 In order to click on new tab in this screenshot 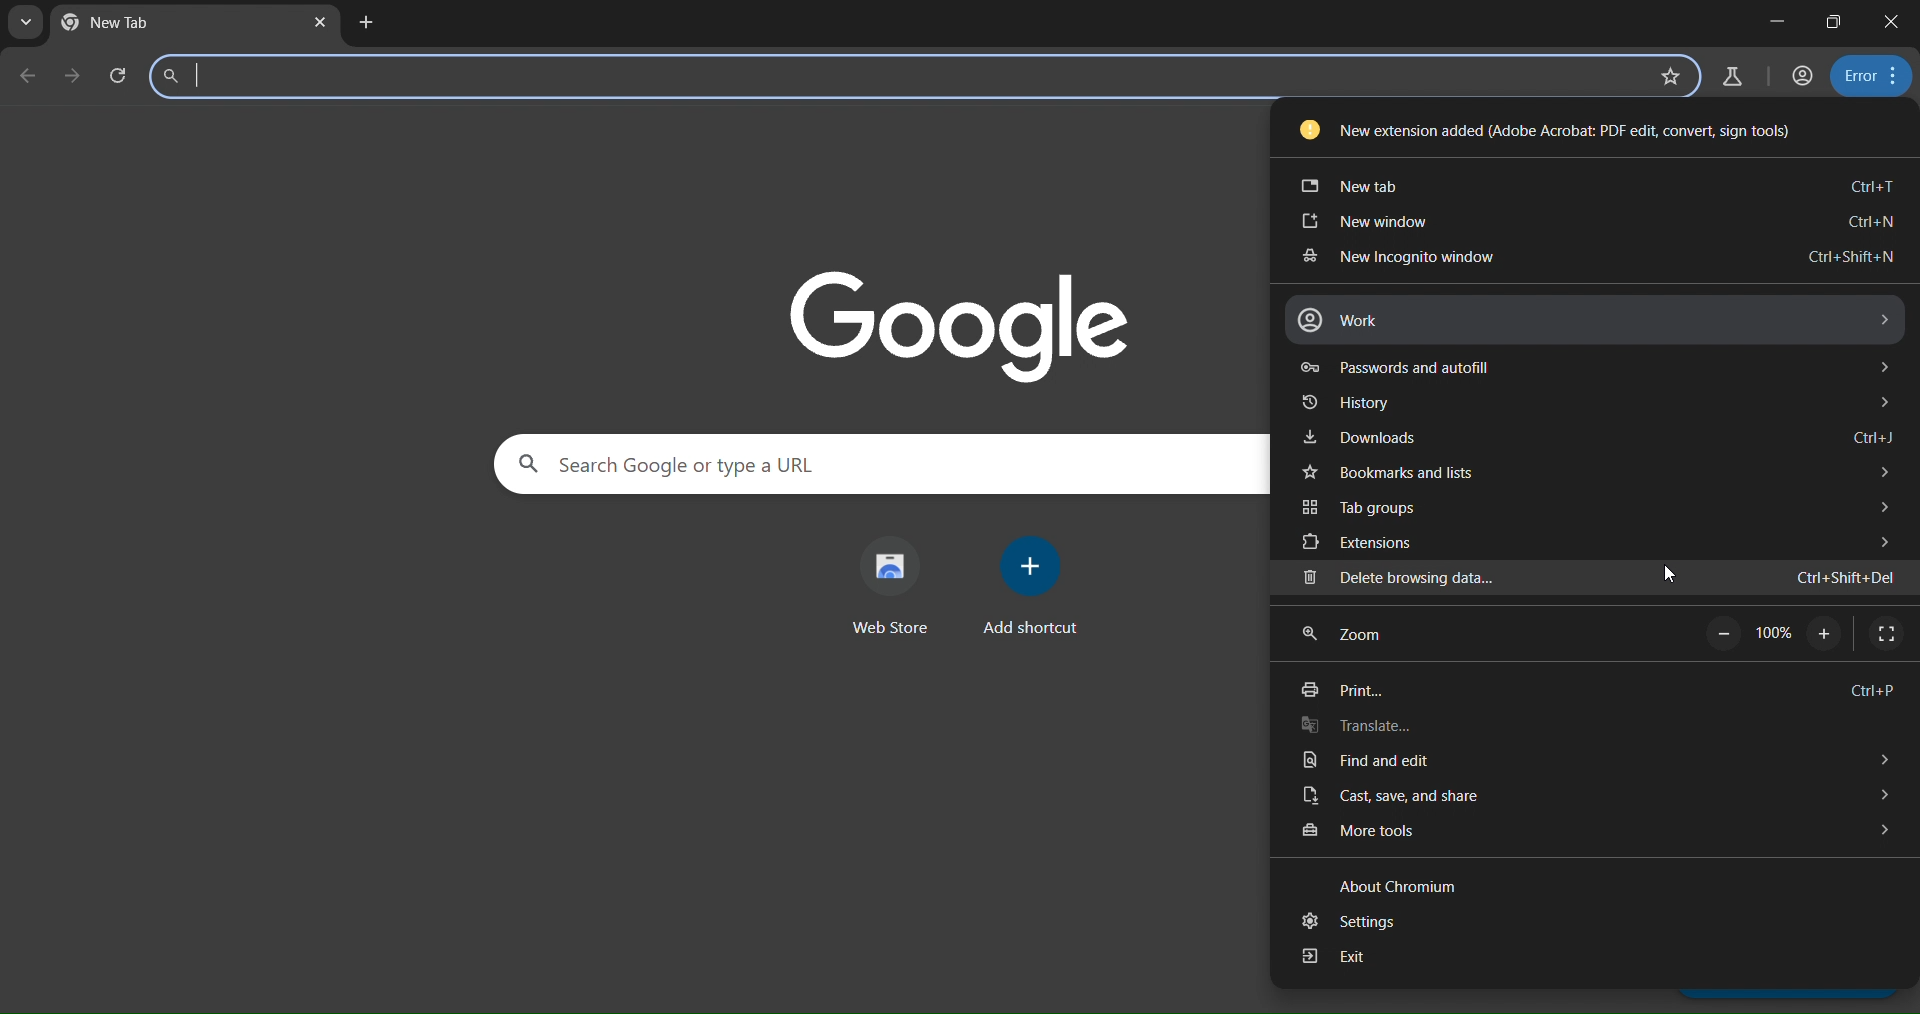, I will do `click(368, 24)`.